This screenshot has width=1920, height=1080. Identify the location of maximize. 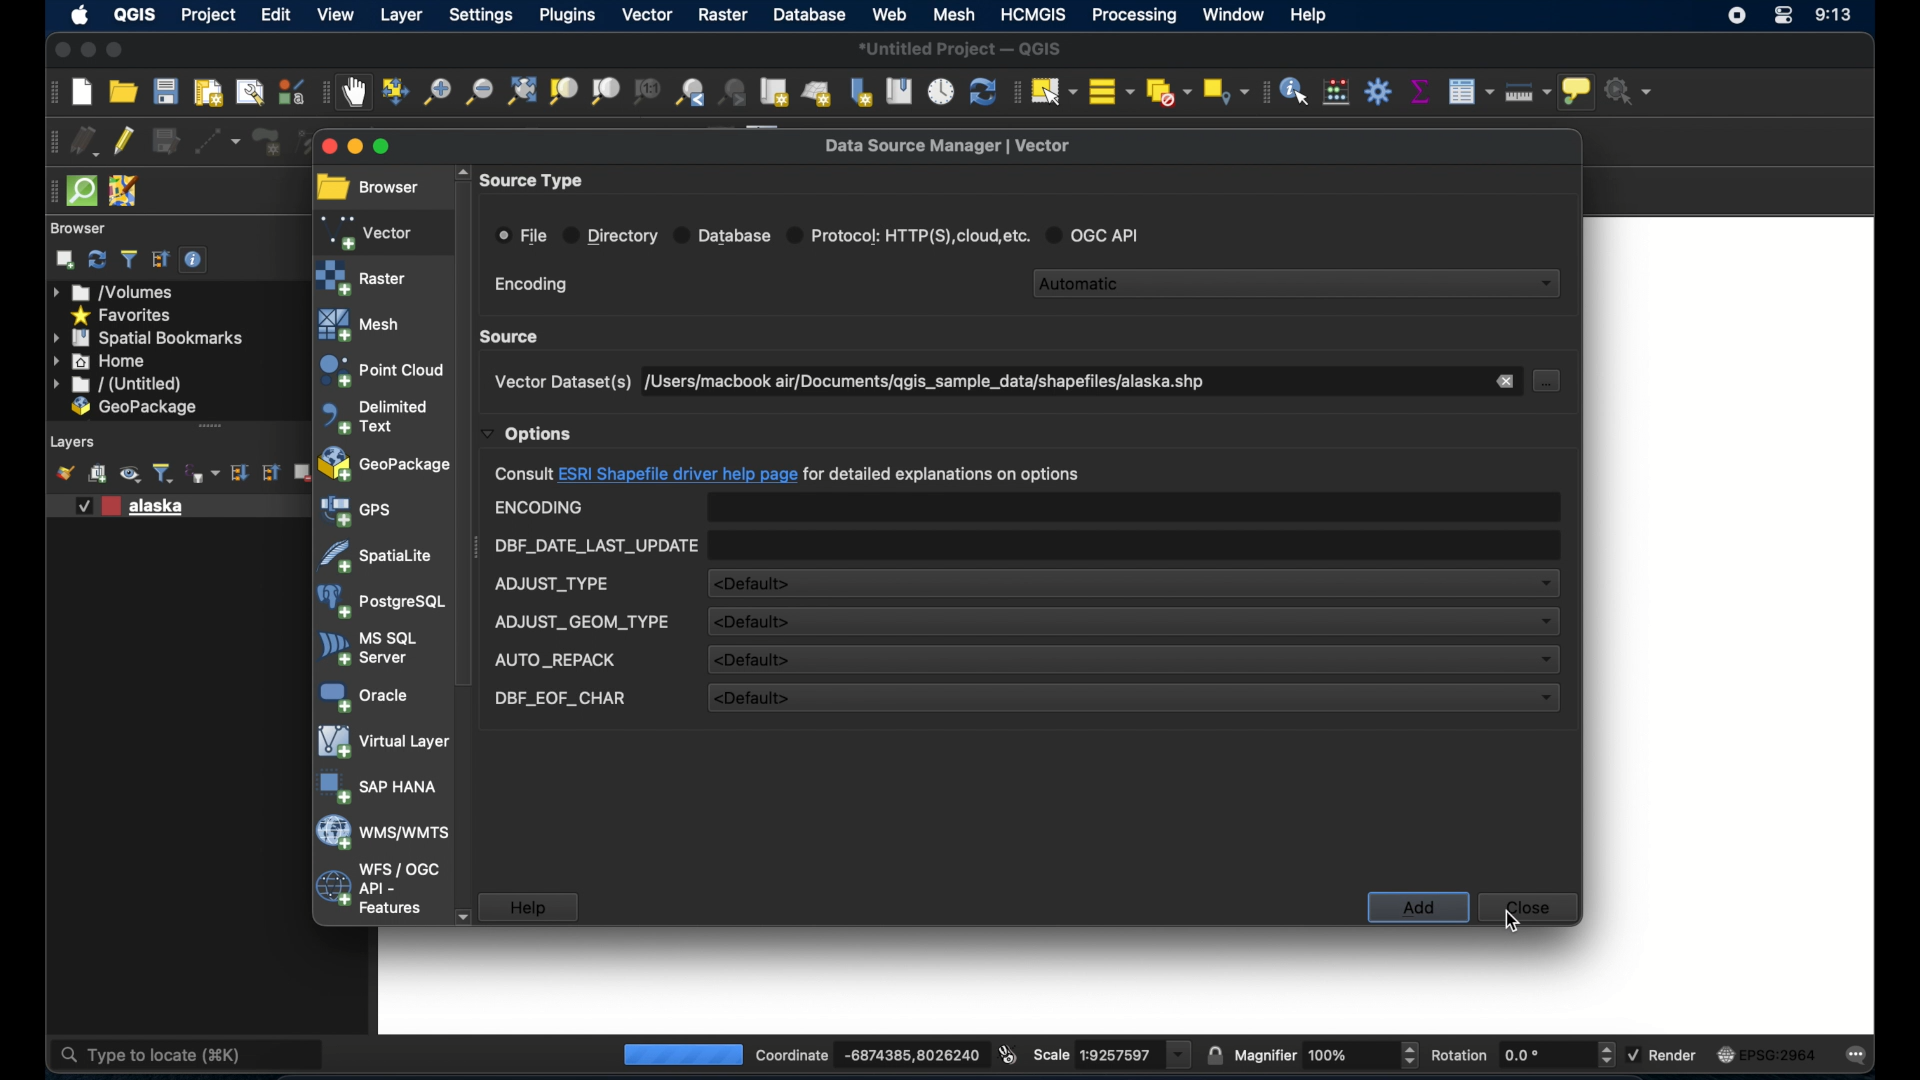
(118, 50).